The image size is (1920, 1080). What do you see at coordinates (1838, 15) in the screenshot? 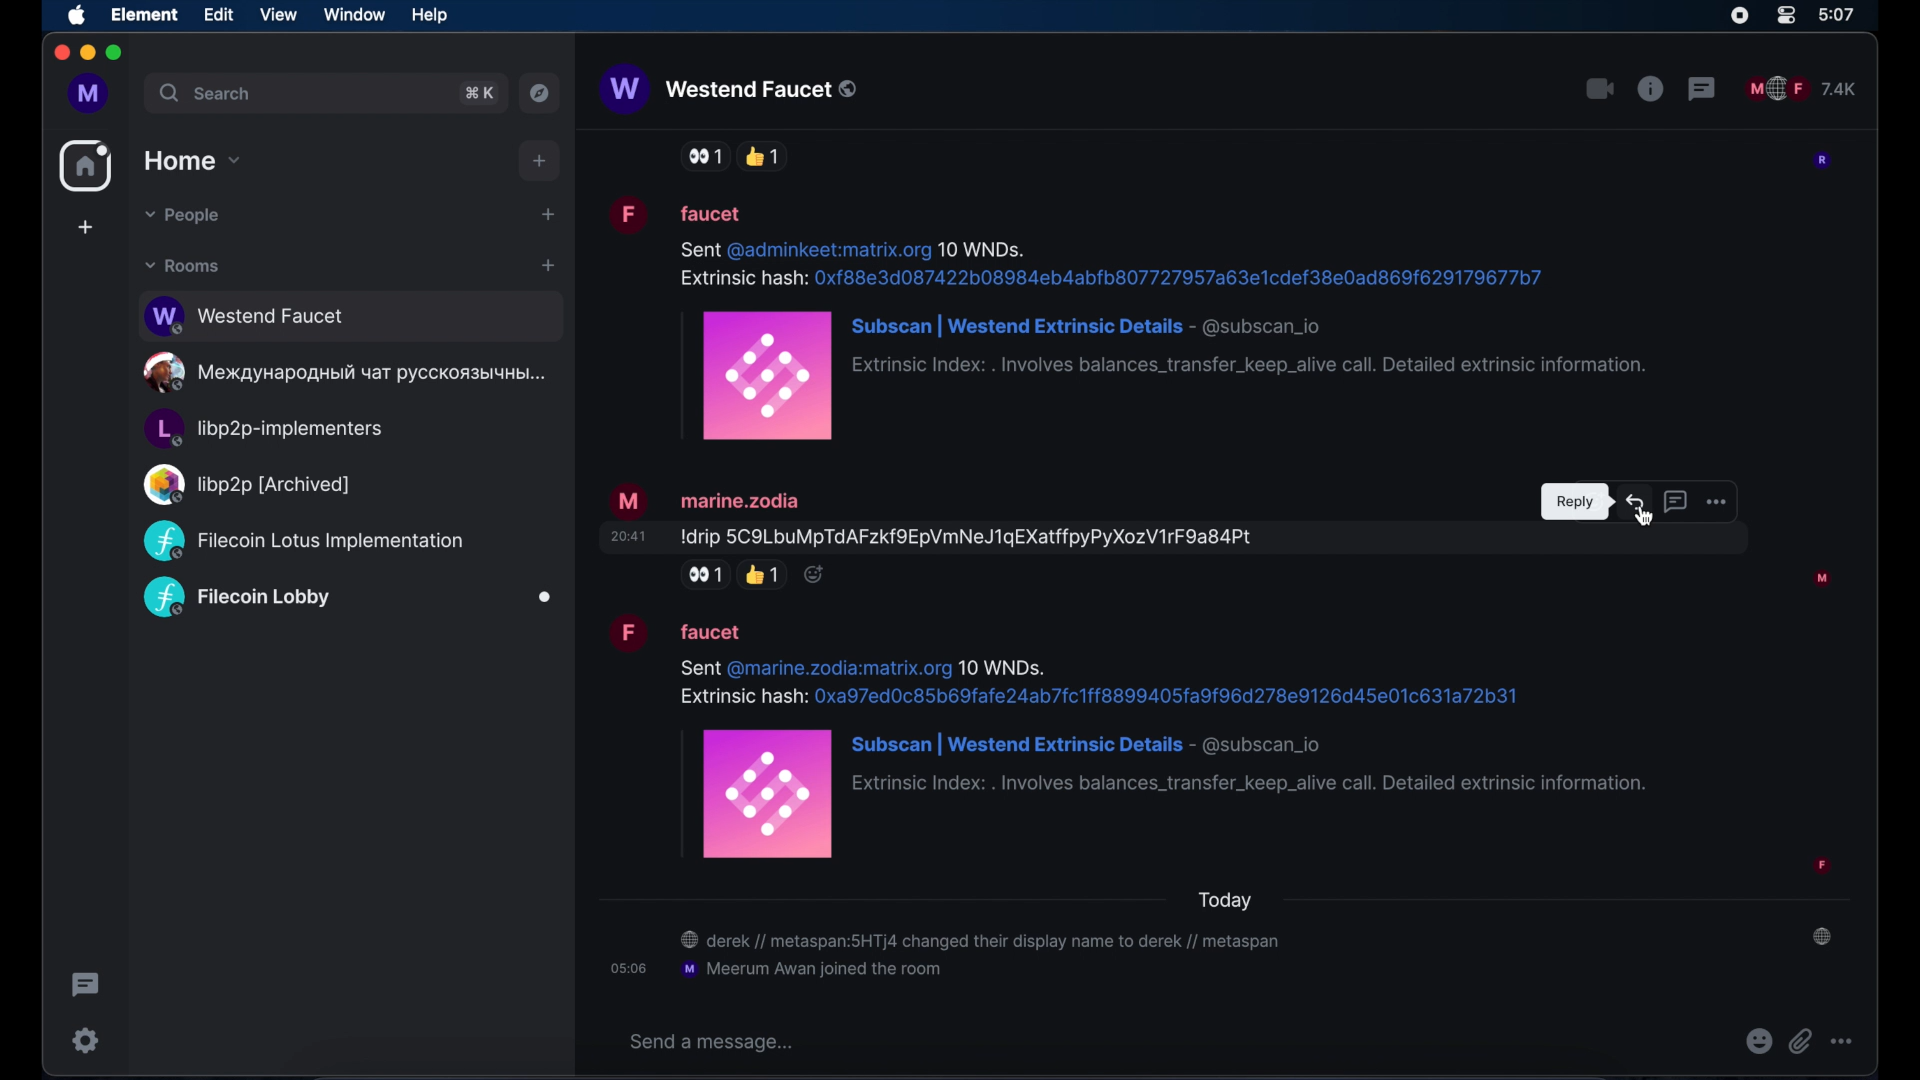
I see `time` at bounding box center [1838, 15].